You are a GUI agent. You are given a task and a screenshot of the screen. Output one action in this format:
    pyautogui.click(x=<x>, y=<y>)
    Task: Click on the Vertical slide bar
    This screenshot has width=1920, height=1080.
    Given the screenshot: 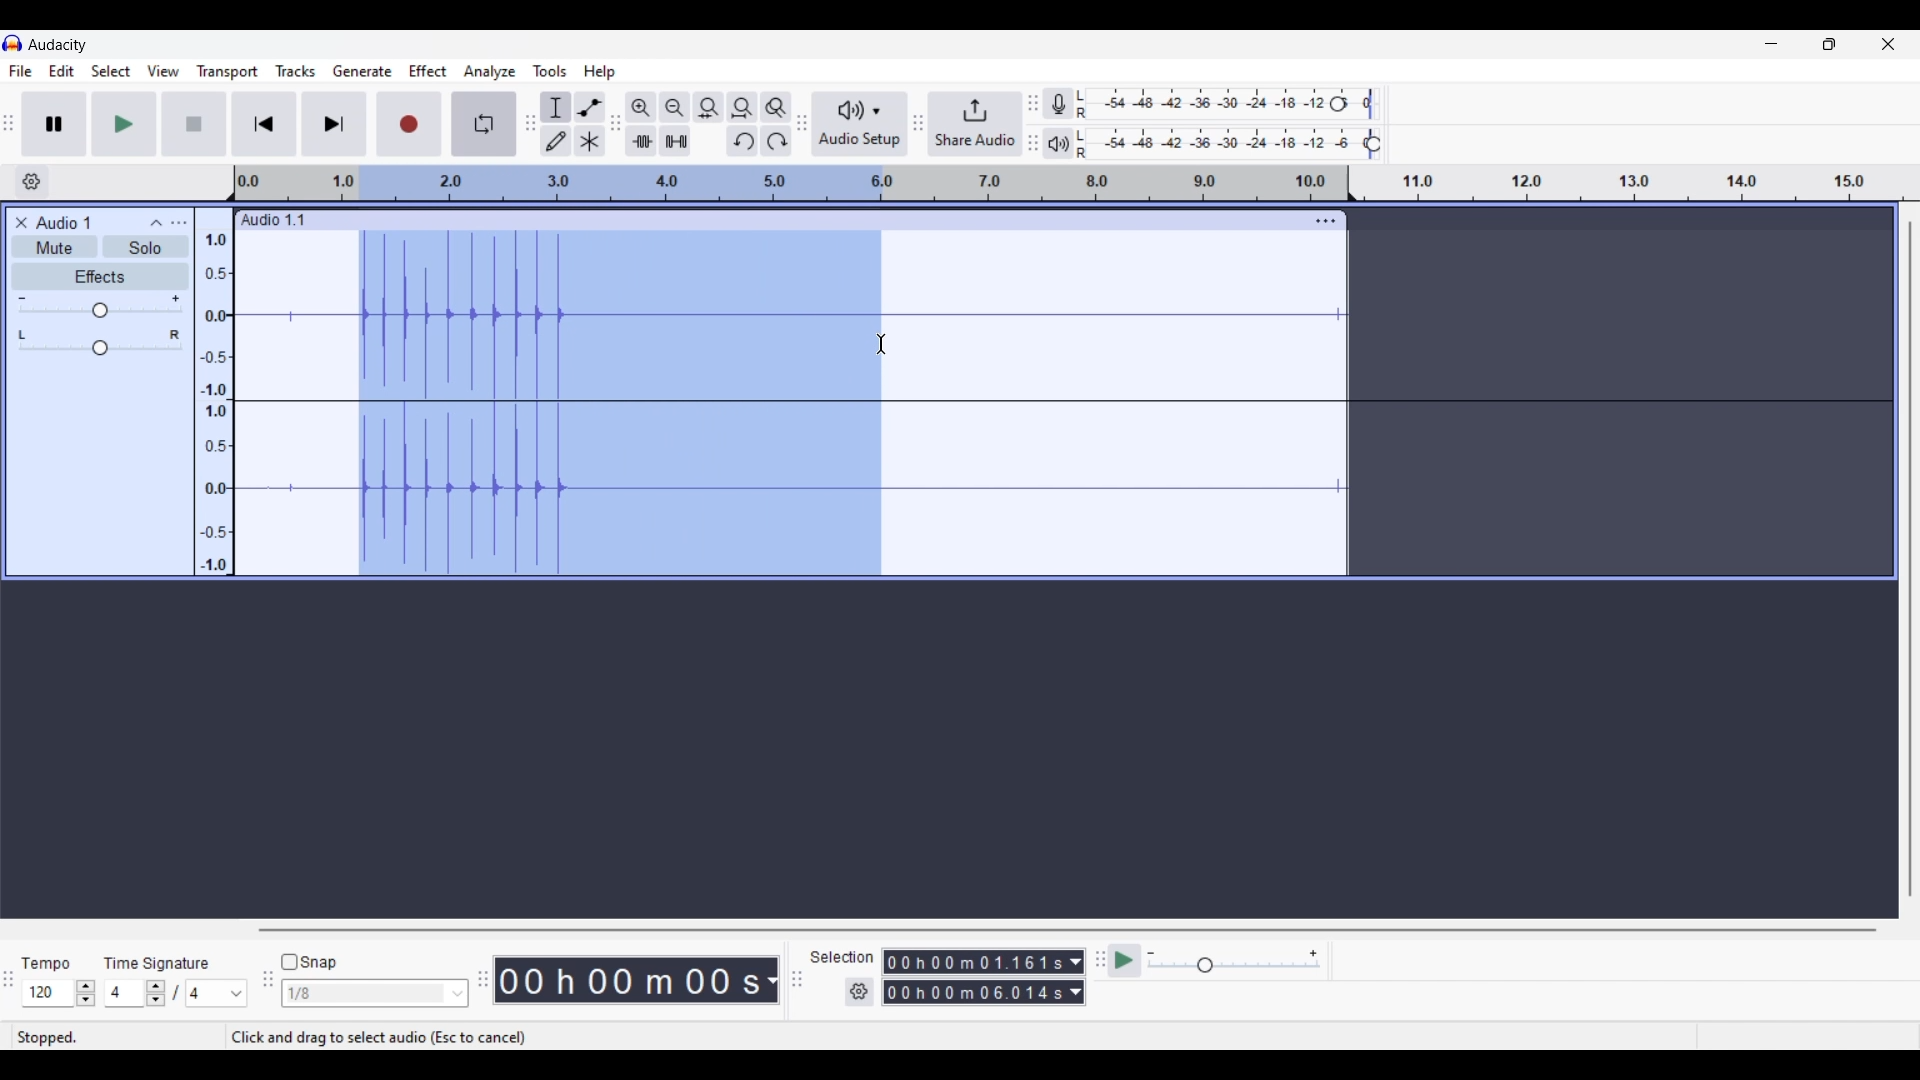 What is the action you would take?
    pyautogui.click(x=1910, y=558)
    